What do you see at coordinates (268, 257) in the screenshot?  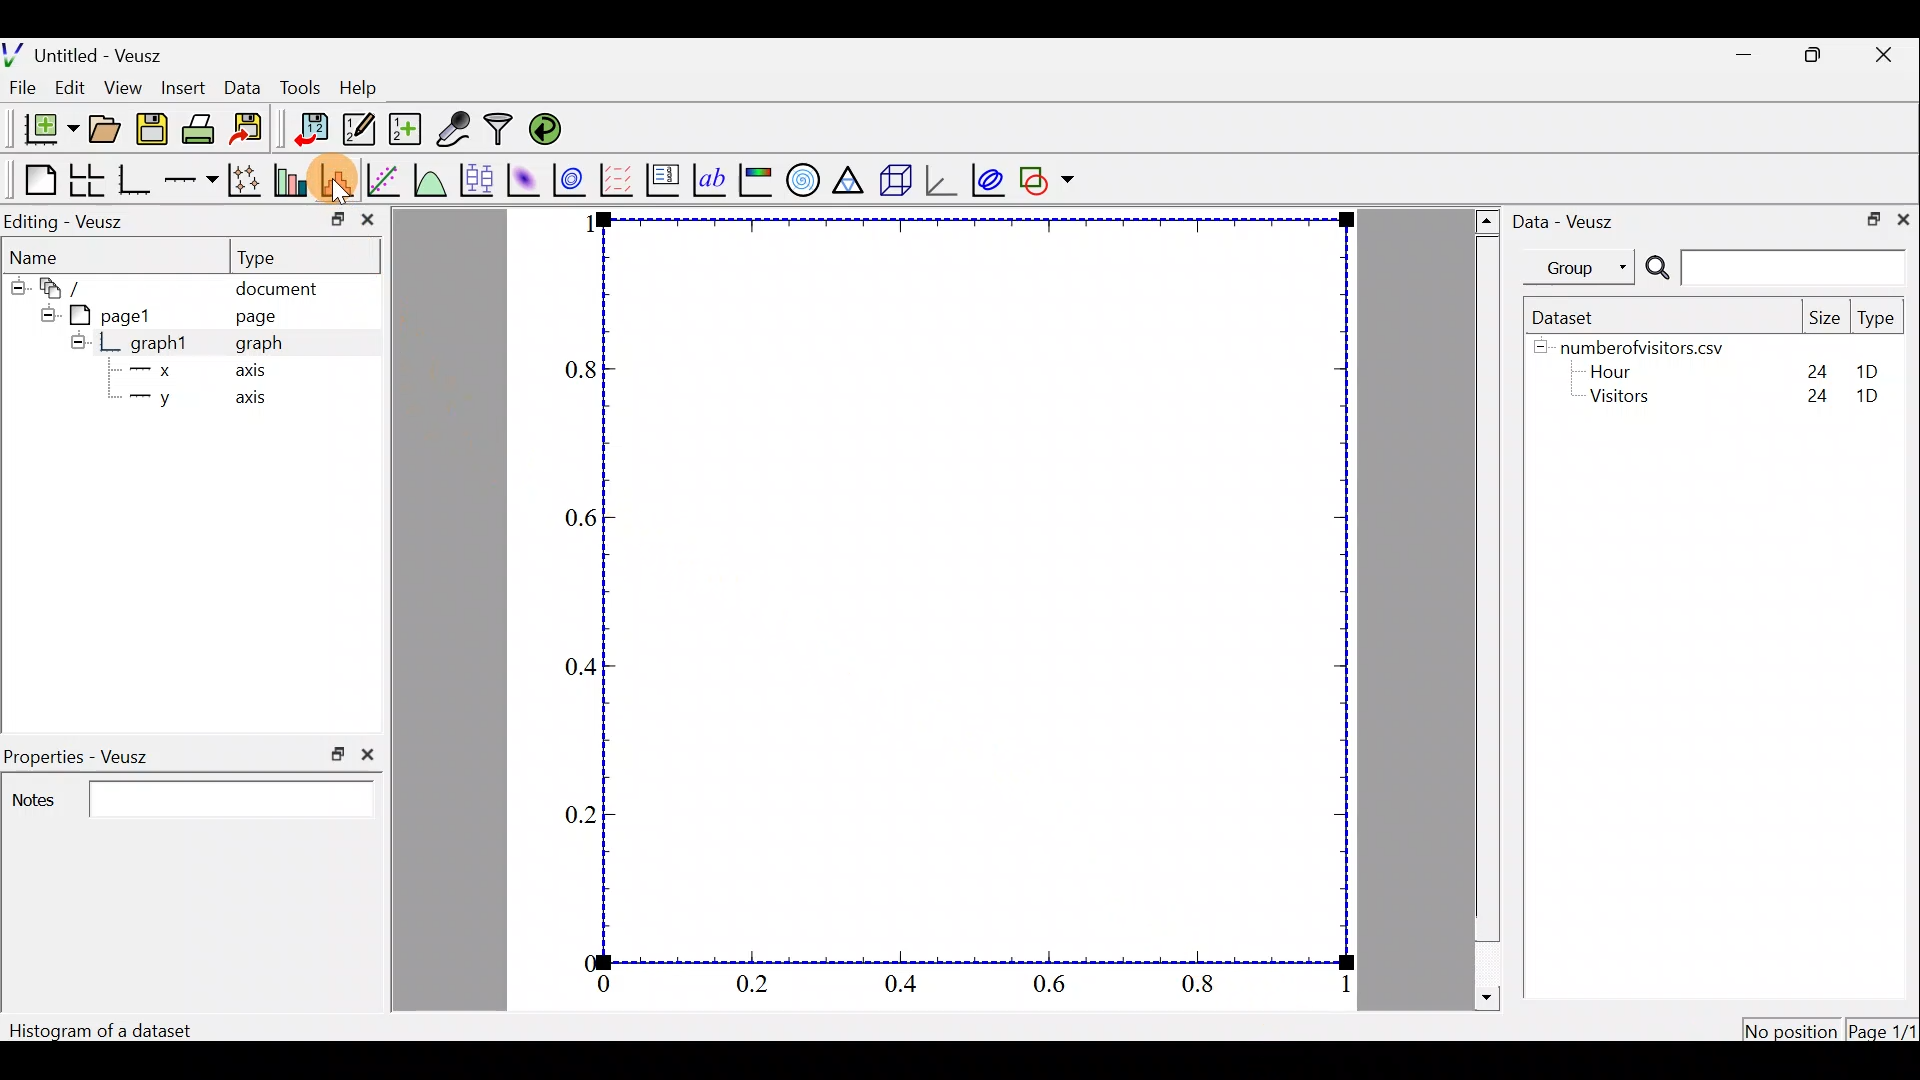 I see `Type` at bounding box center [268, 257].